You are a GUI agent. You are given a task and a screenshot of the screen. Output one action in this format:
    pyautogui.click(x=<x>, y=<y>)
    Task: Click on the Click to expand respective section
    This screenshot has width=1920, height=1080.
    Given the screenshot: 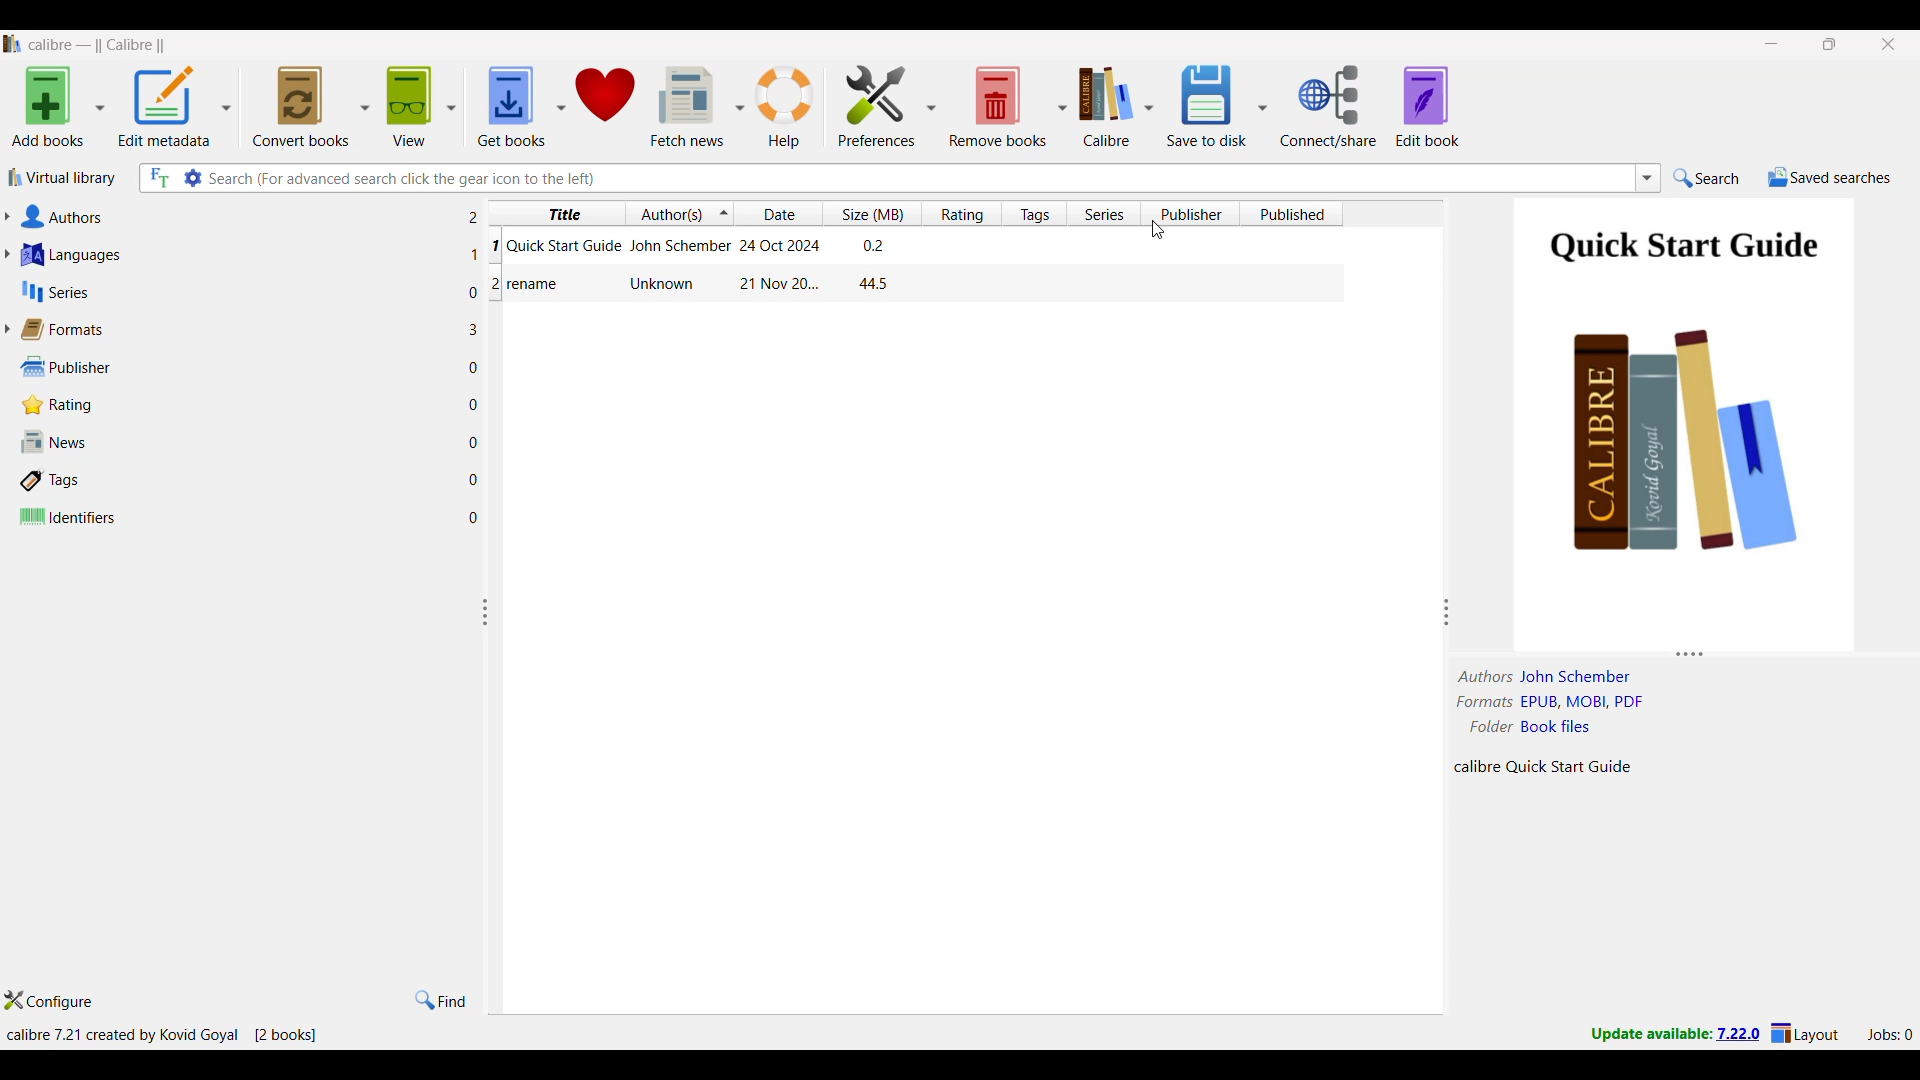 What is the action you would take?
    pyautogui.click(x=7, y=274)
    